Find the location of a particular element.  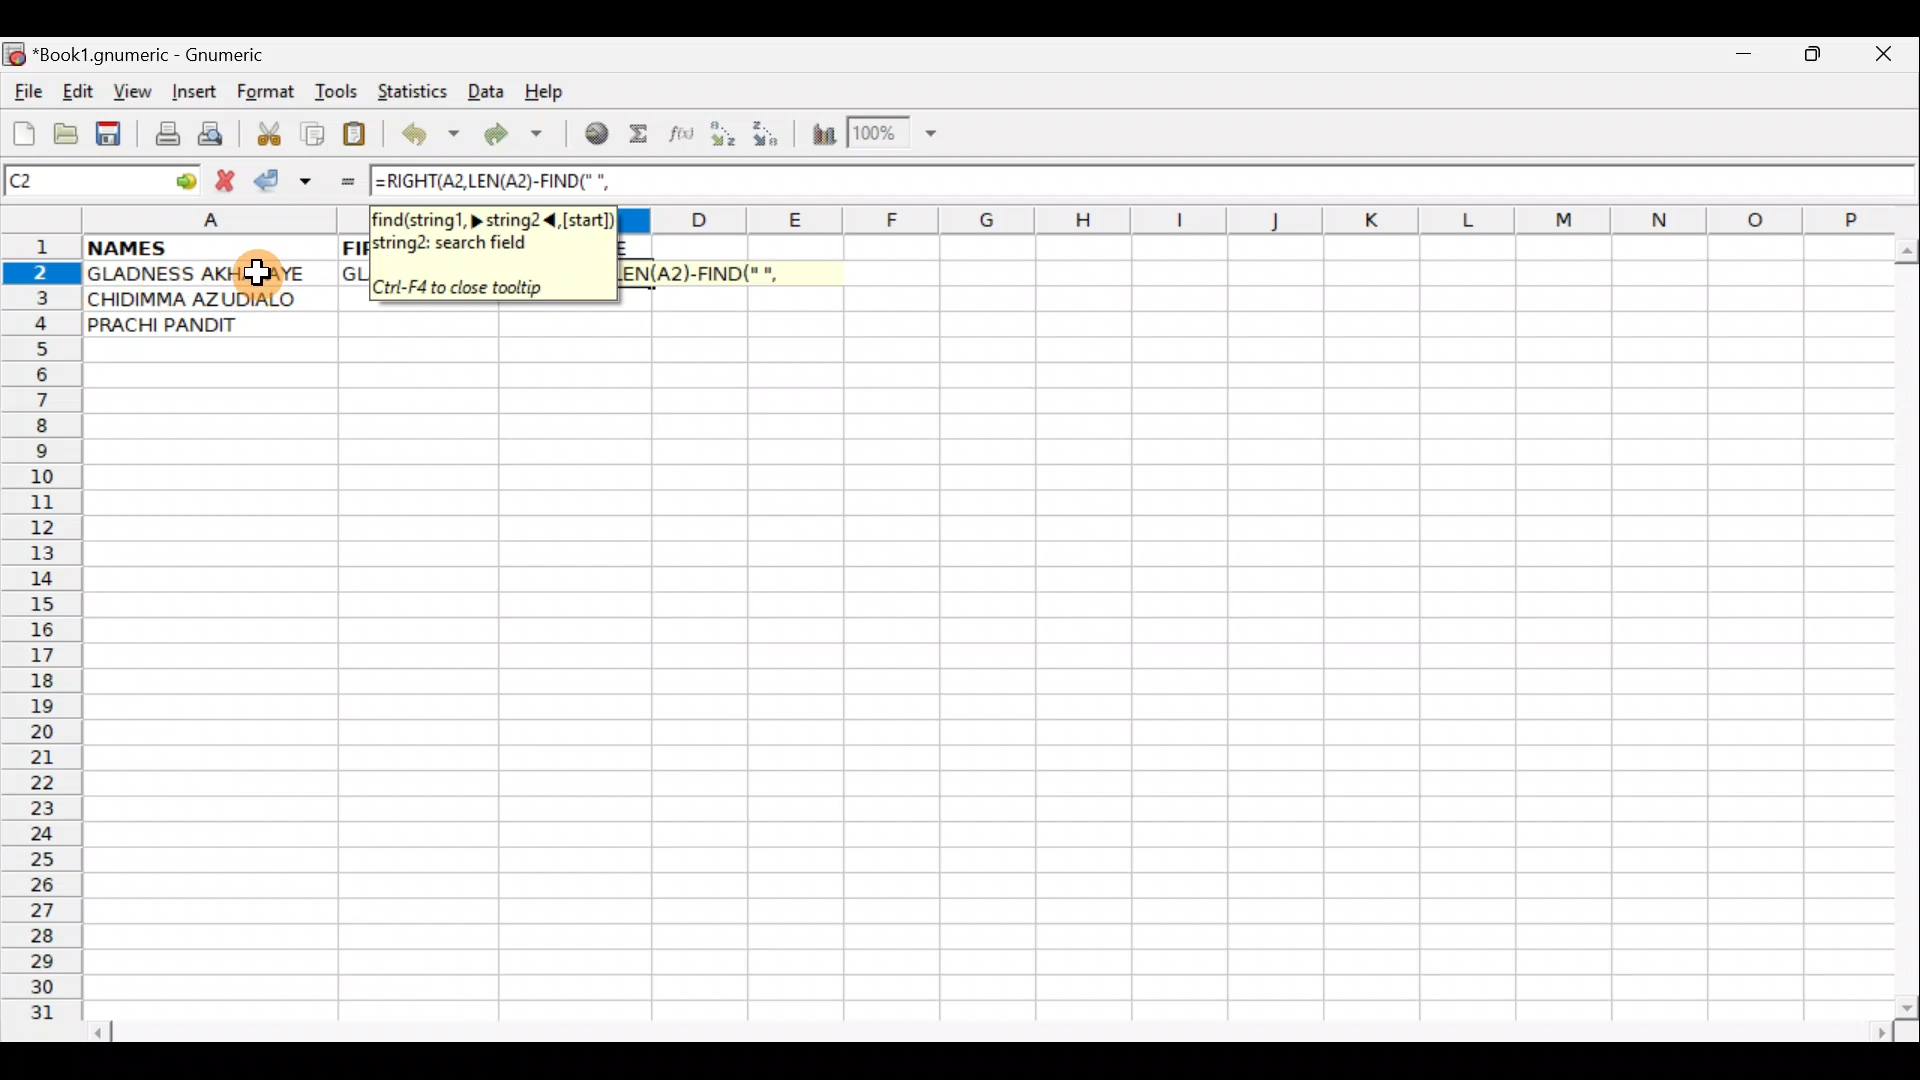

Insert Chart is located at coordinates (818, 137).